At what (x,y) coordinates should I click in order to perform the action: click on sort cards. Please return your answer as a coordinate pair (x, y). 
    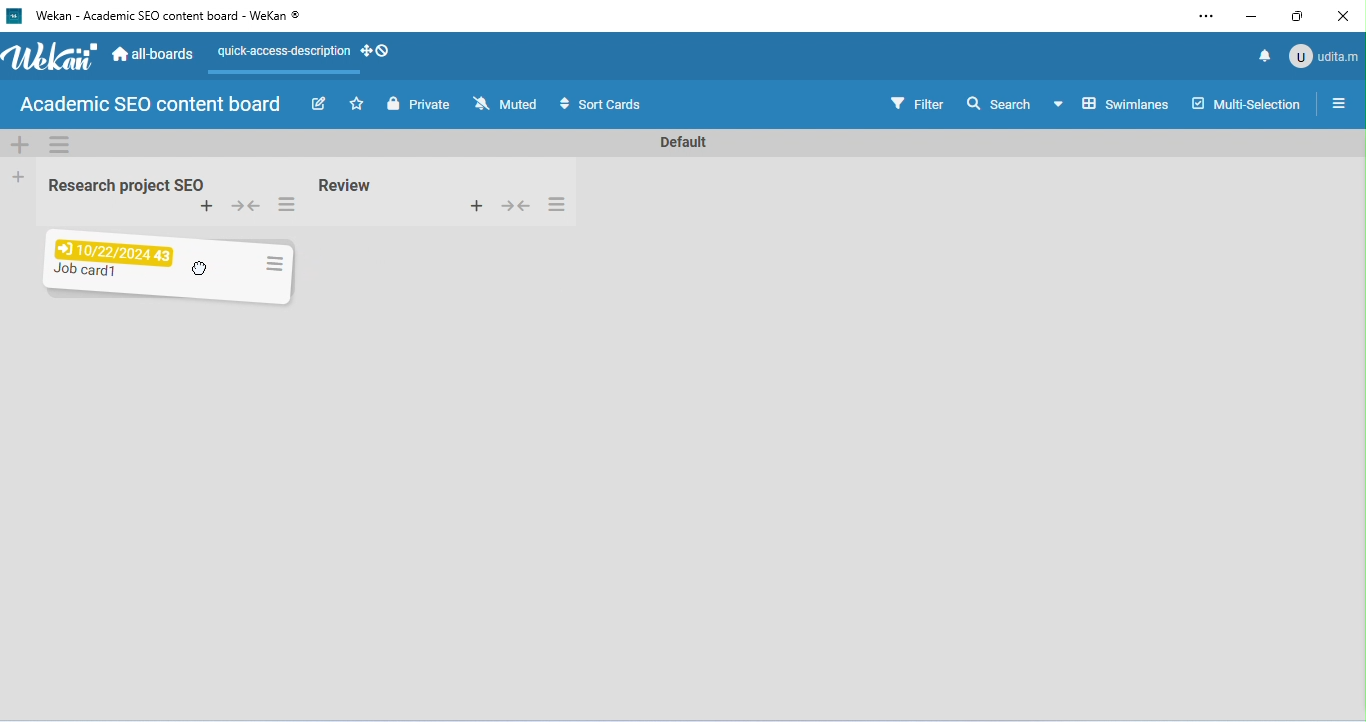
    Looking at the image, I should click on (598, 105).